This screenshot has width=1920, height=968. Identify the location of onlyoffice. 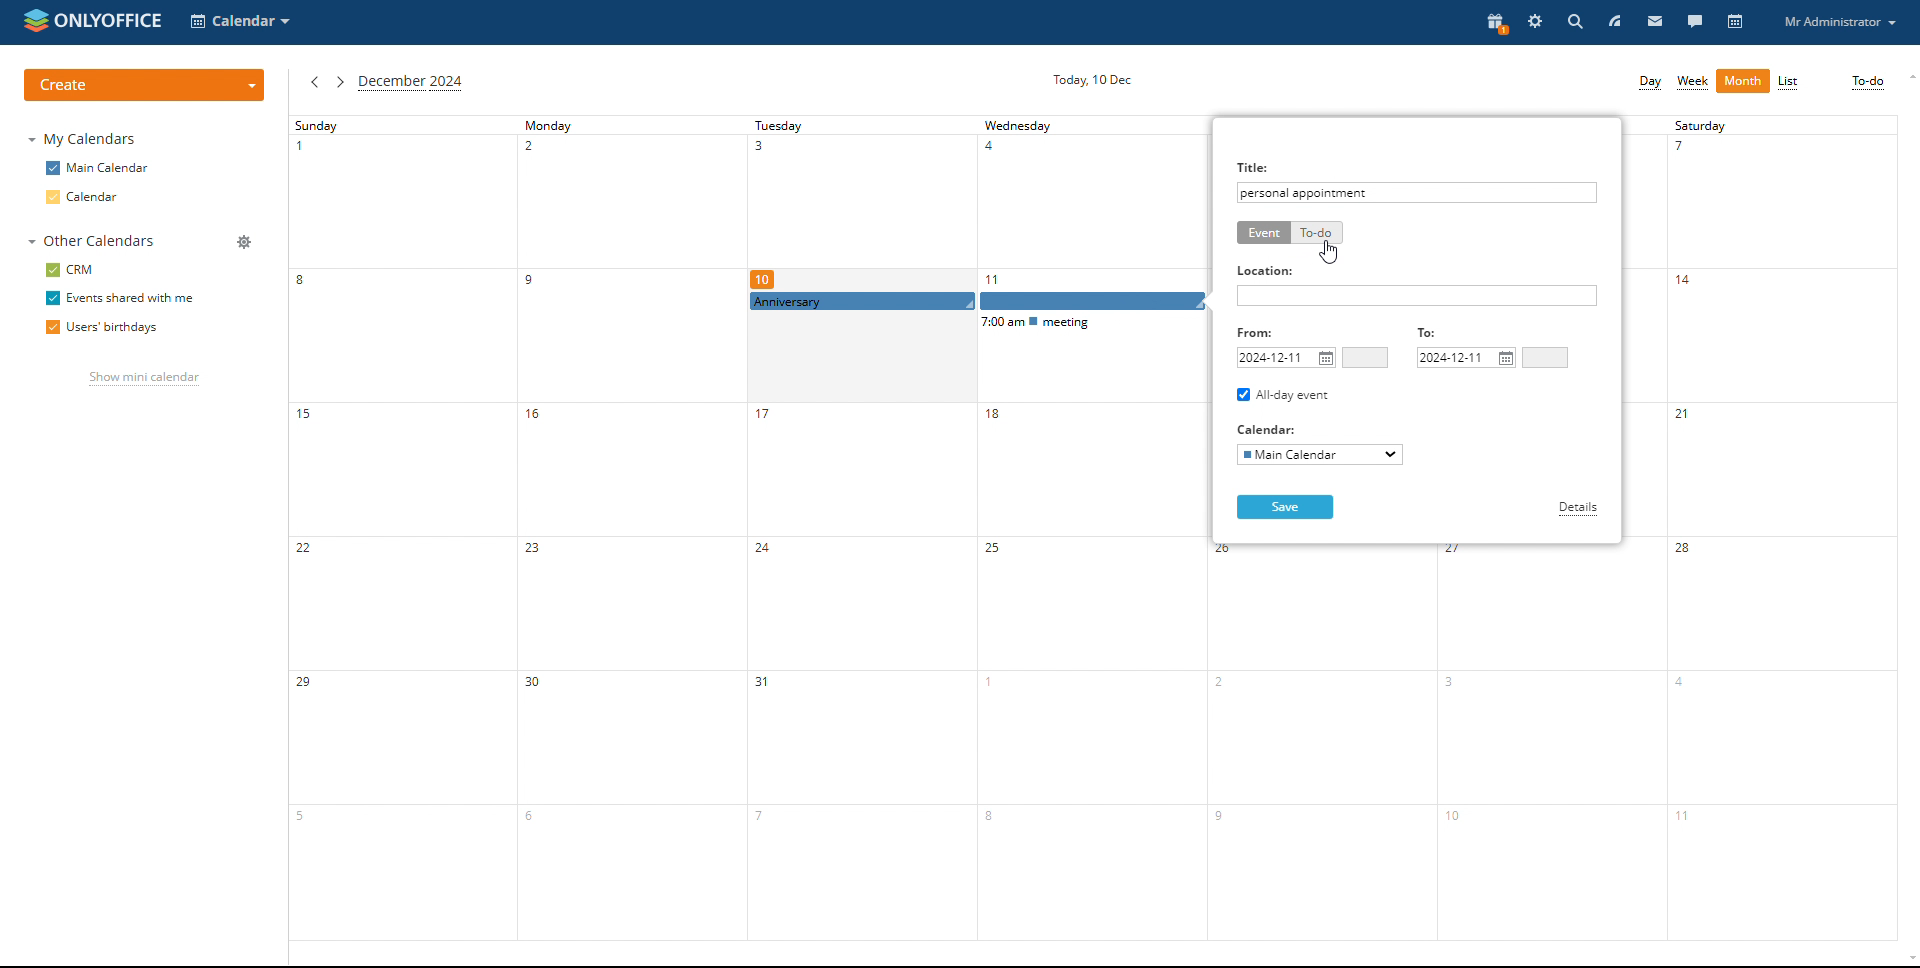
(109, 19).